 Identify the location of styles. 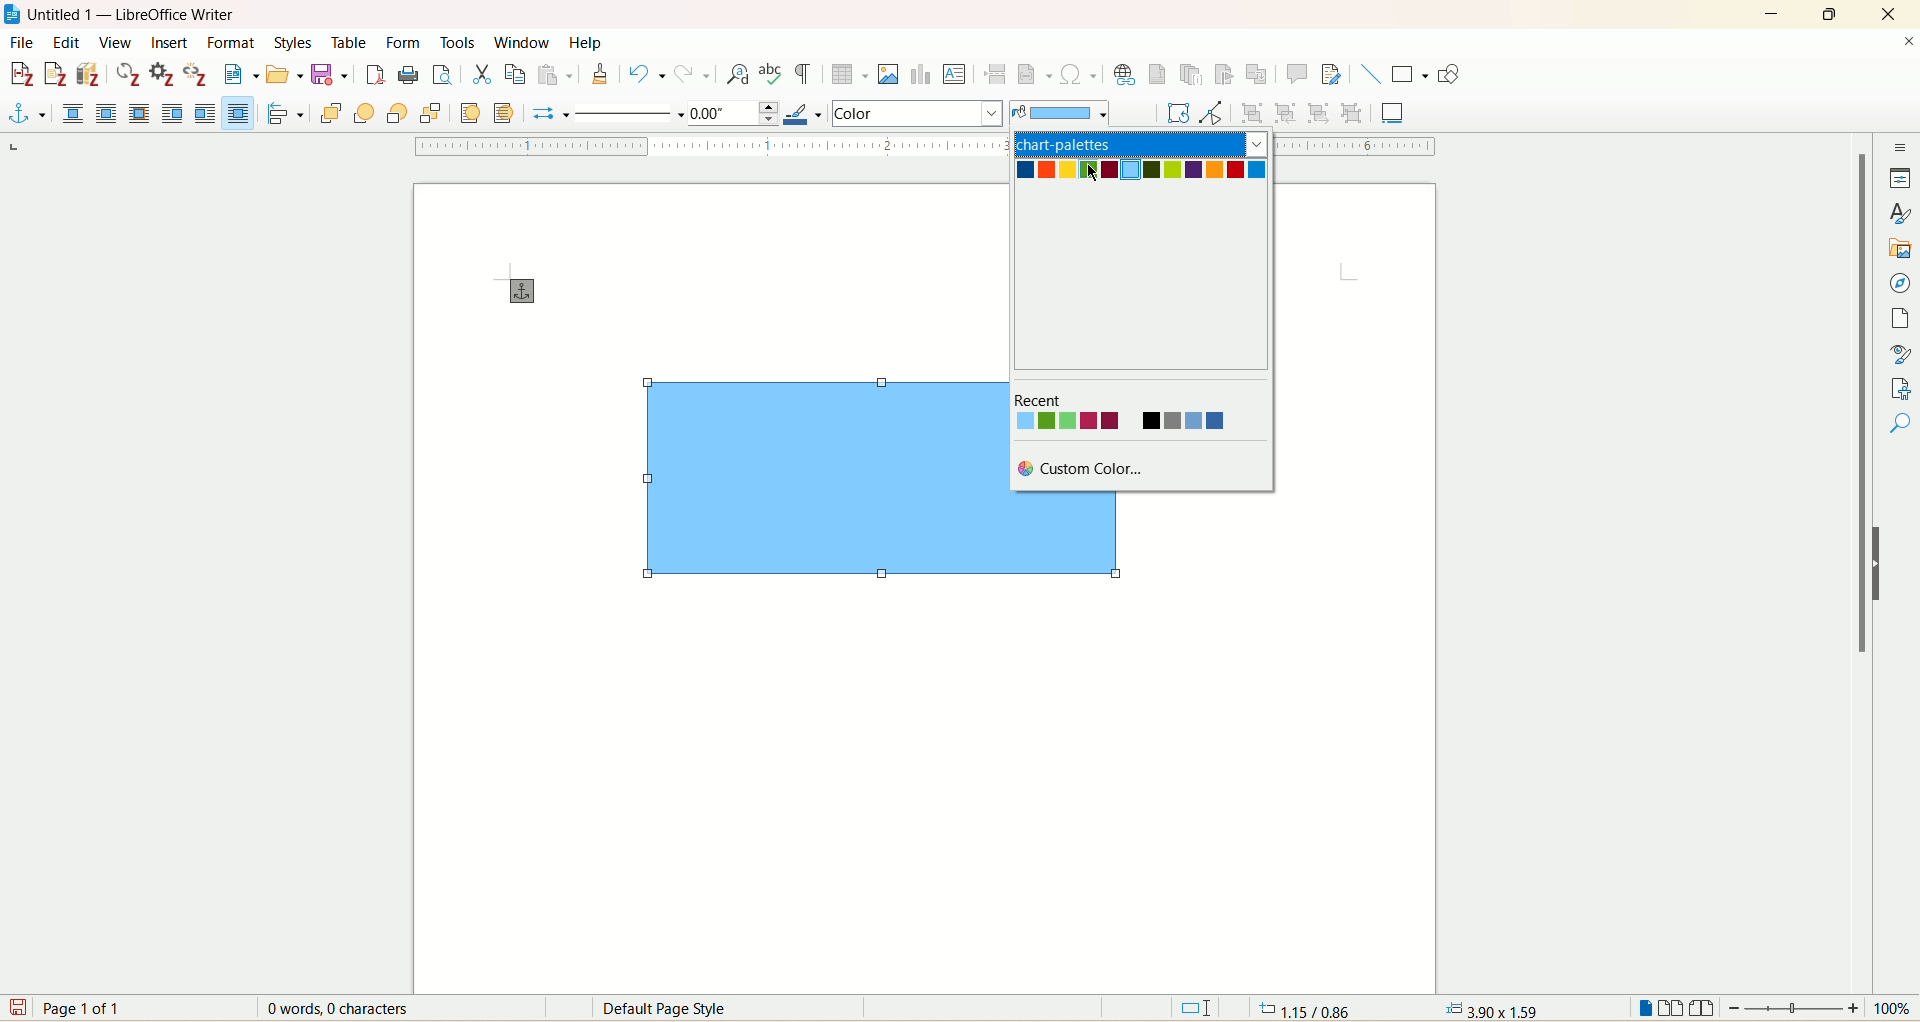
(291, 42).